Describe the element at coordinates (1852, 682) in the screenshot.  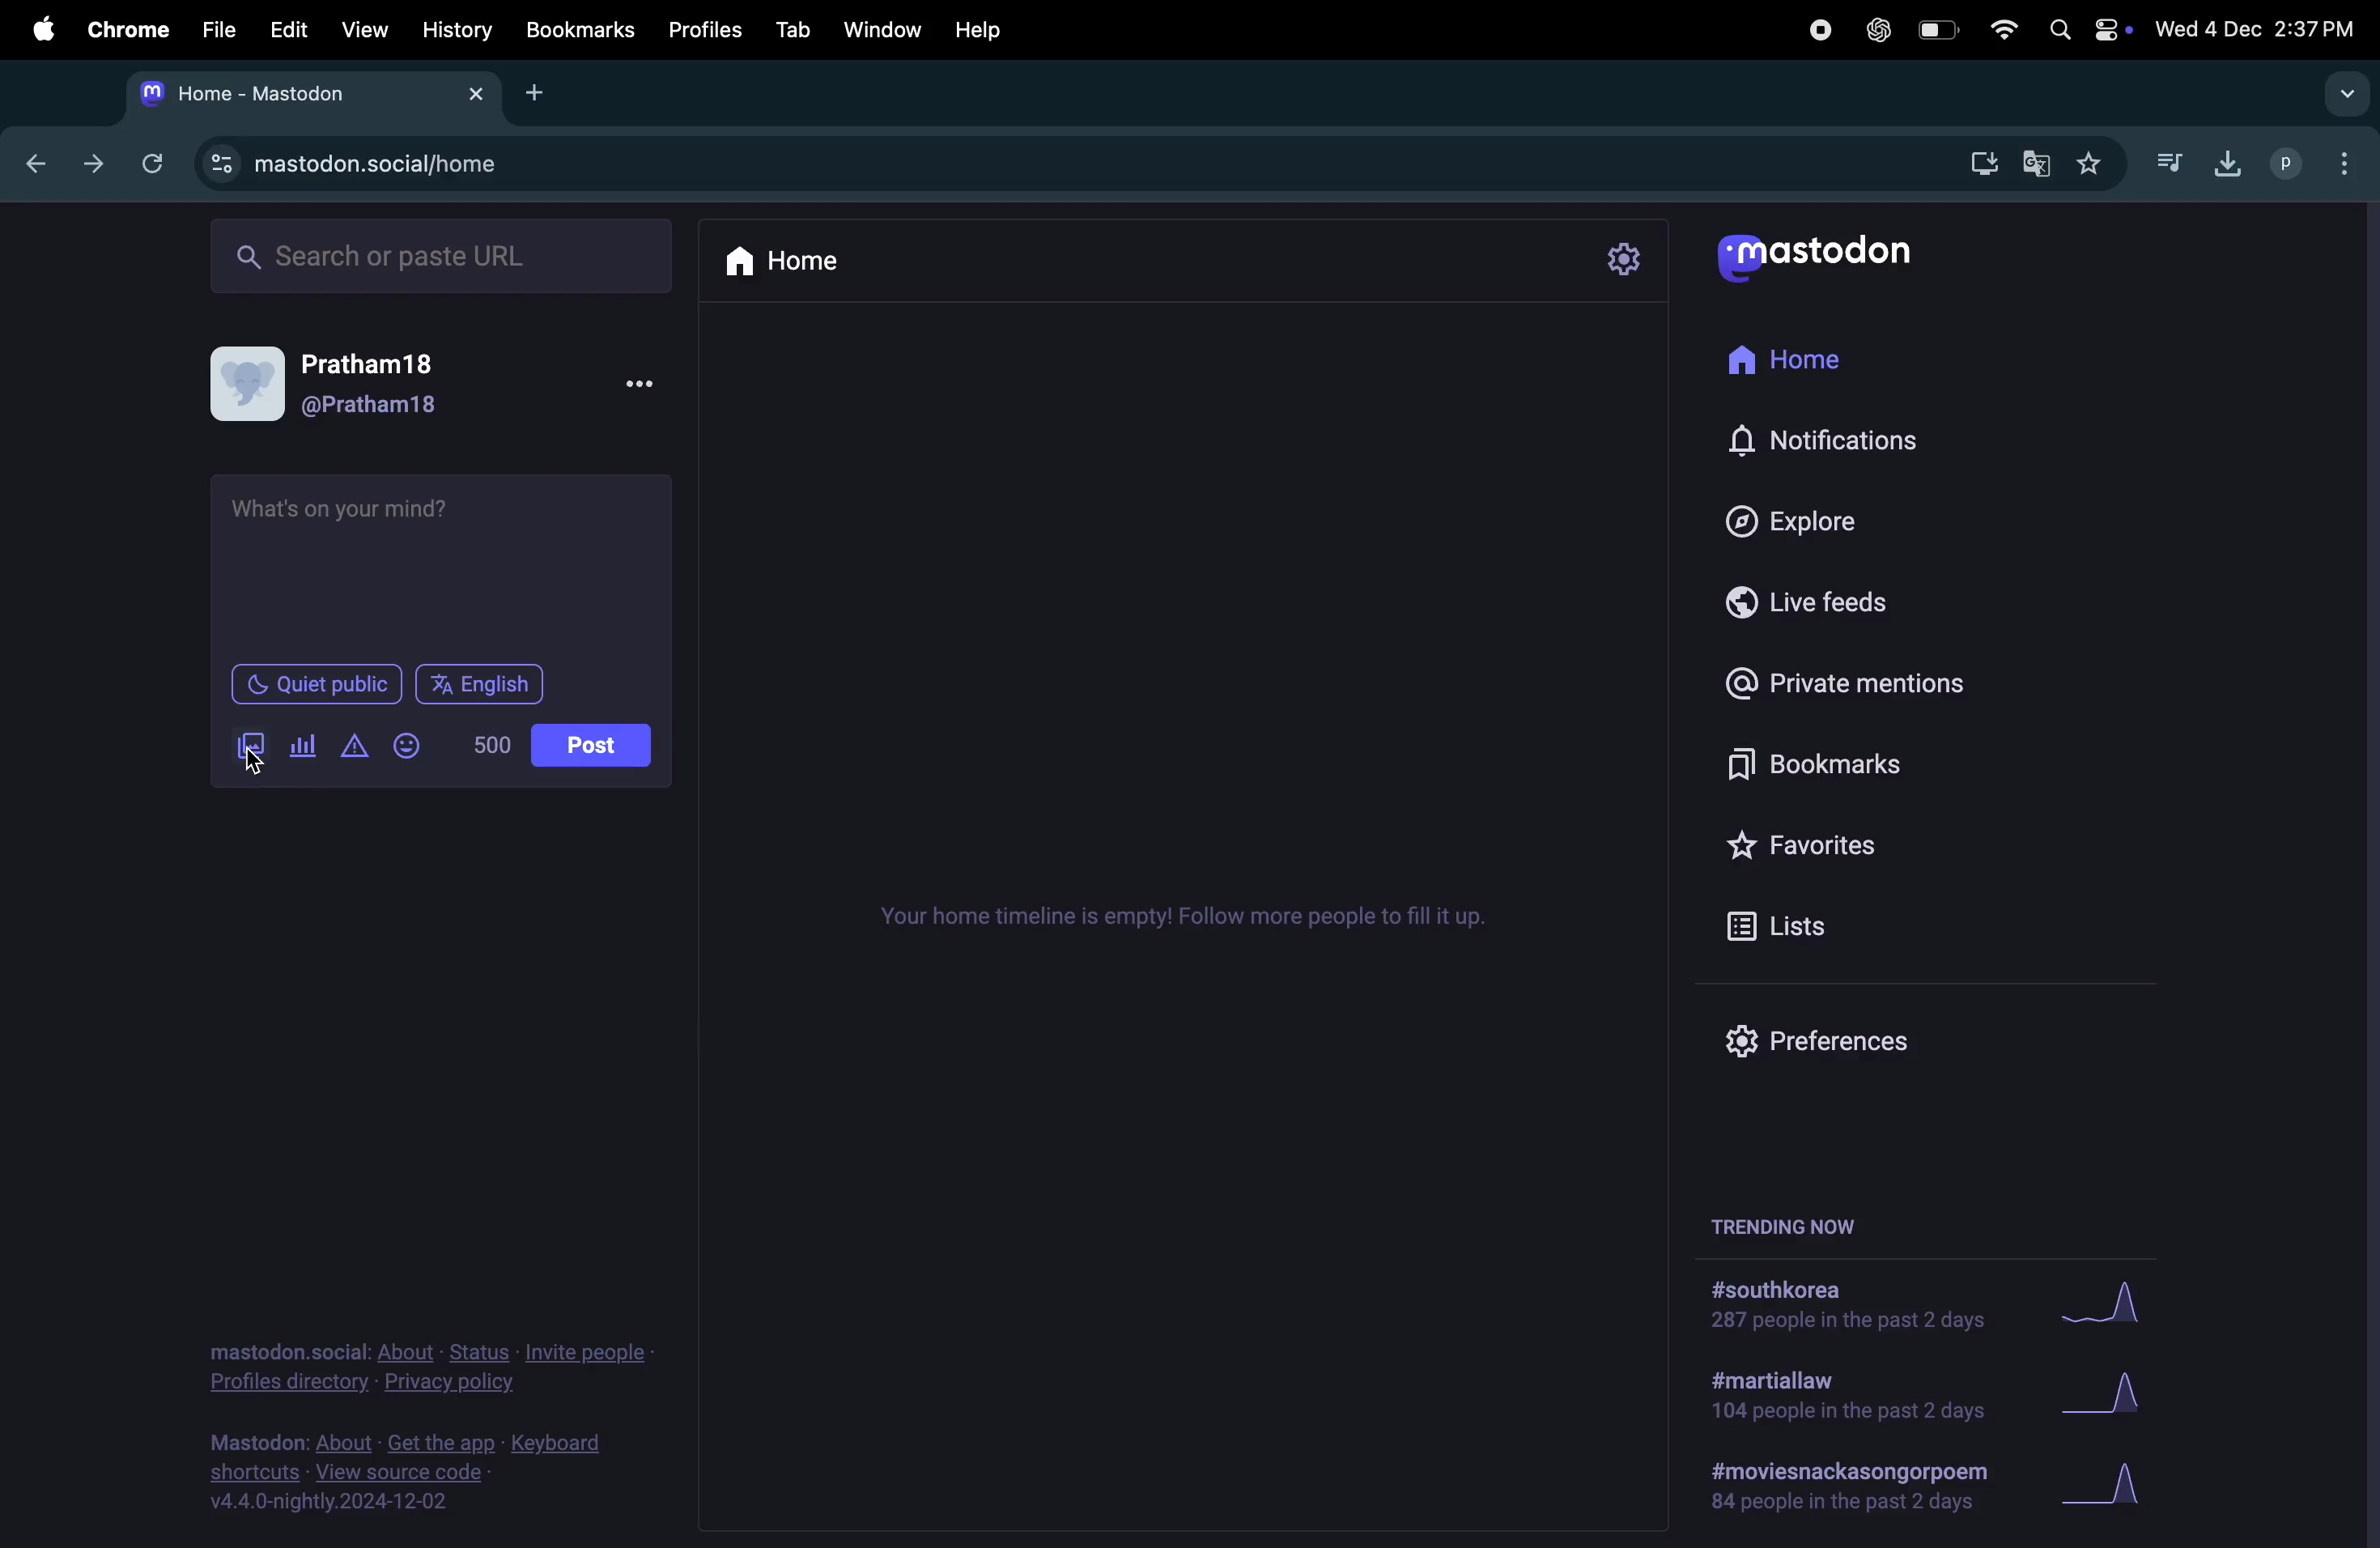
I see `private mentions` at that location.